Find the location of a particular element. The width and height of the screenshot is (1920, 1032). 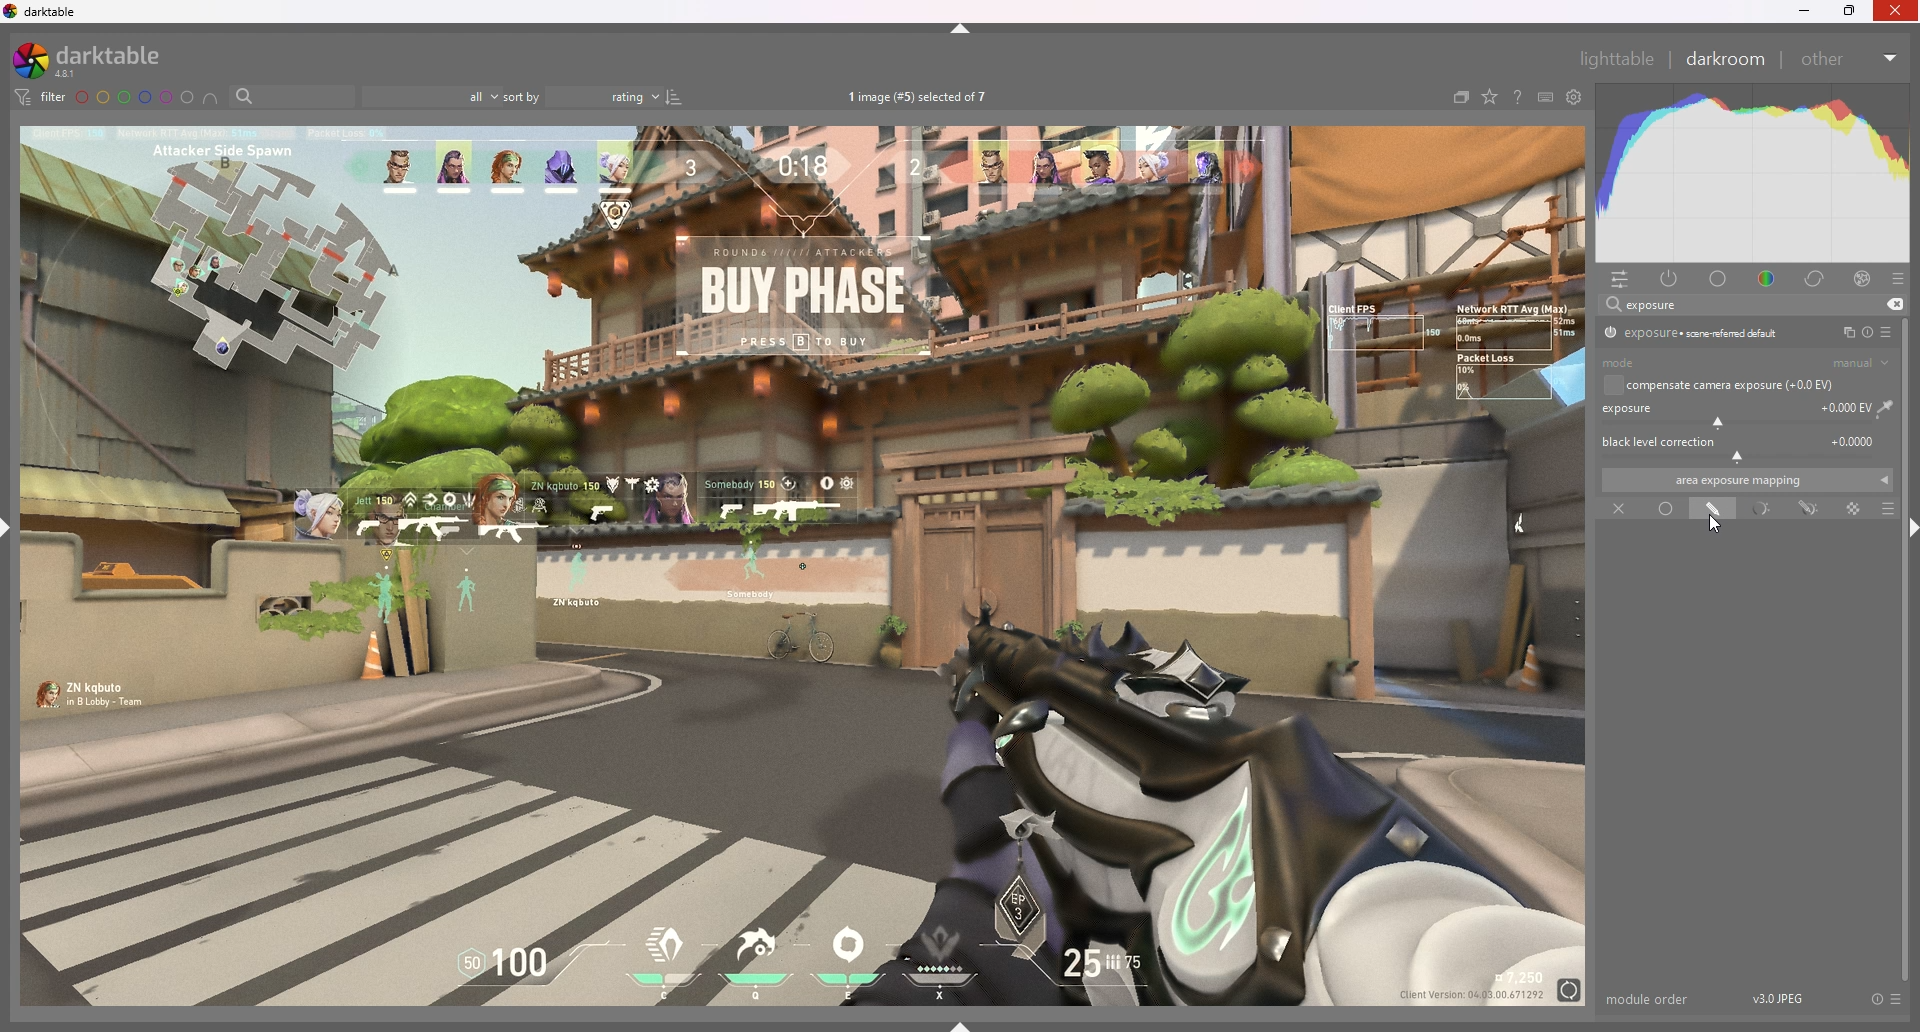

module order is located at coordinates (1649, 999).